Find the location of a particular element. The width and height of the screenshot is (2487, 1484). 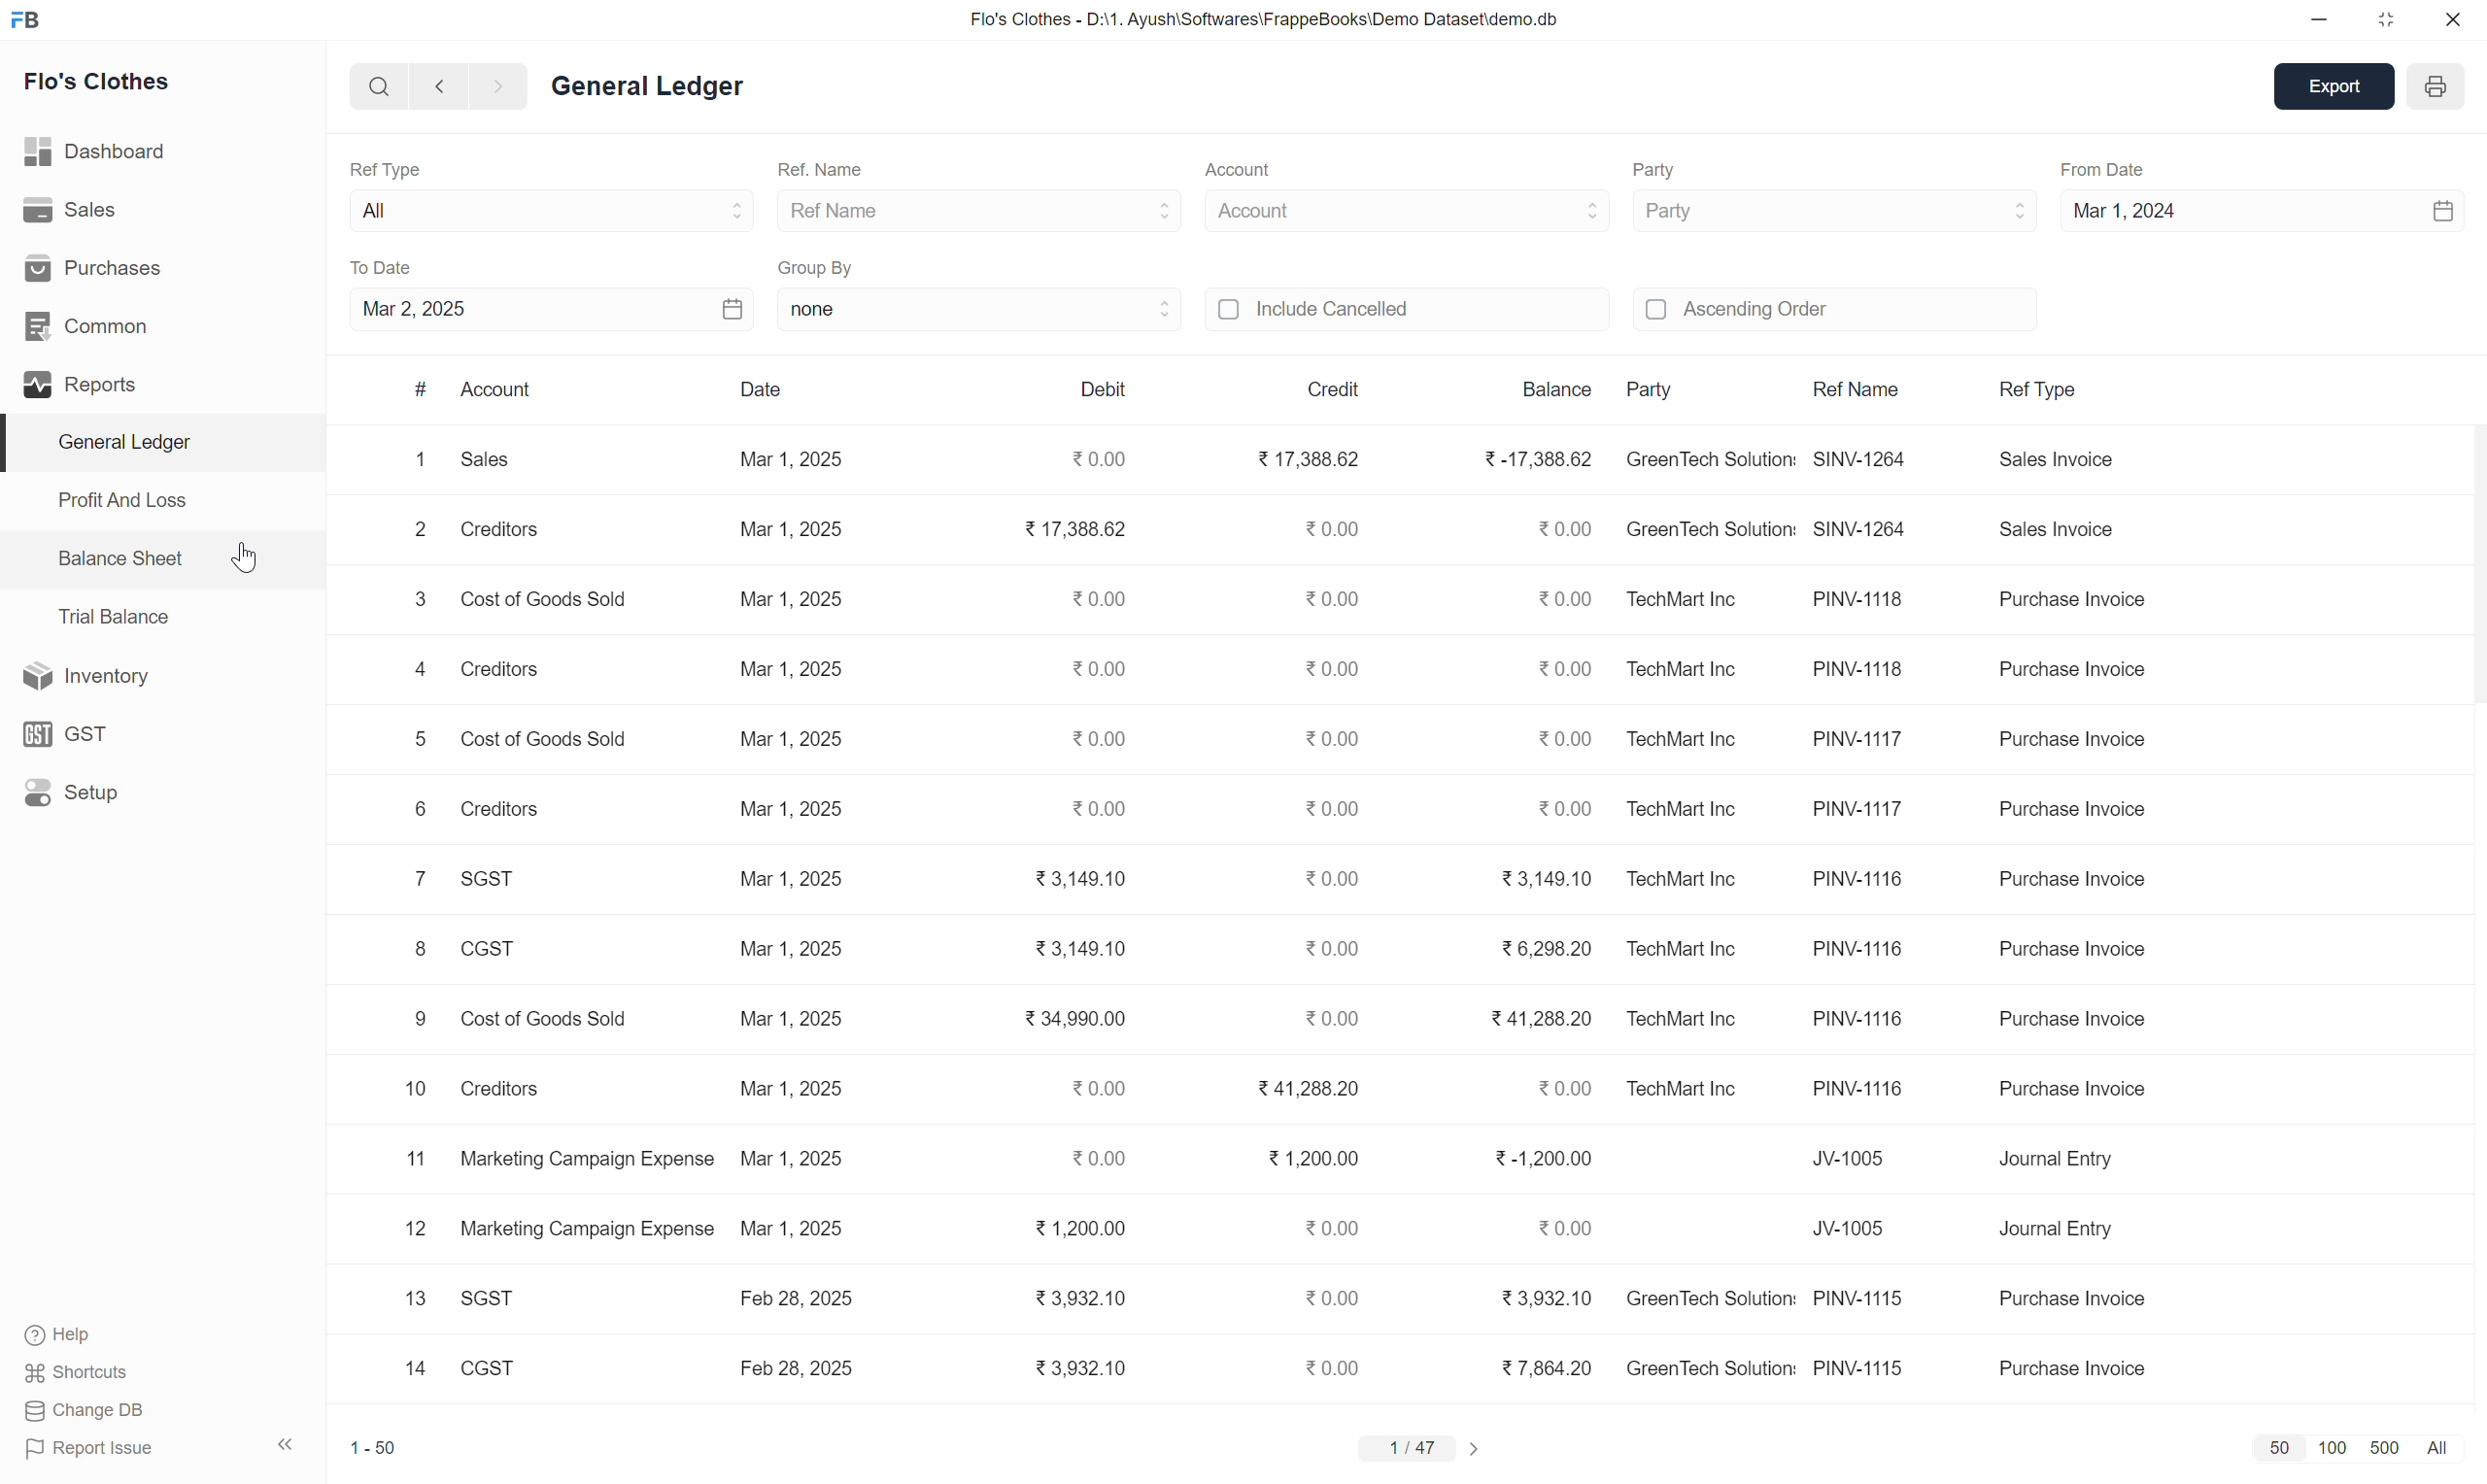

 Help is located at coordinates (80, 1333).